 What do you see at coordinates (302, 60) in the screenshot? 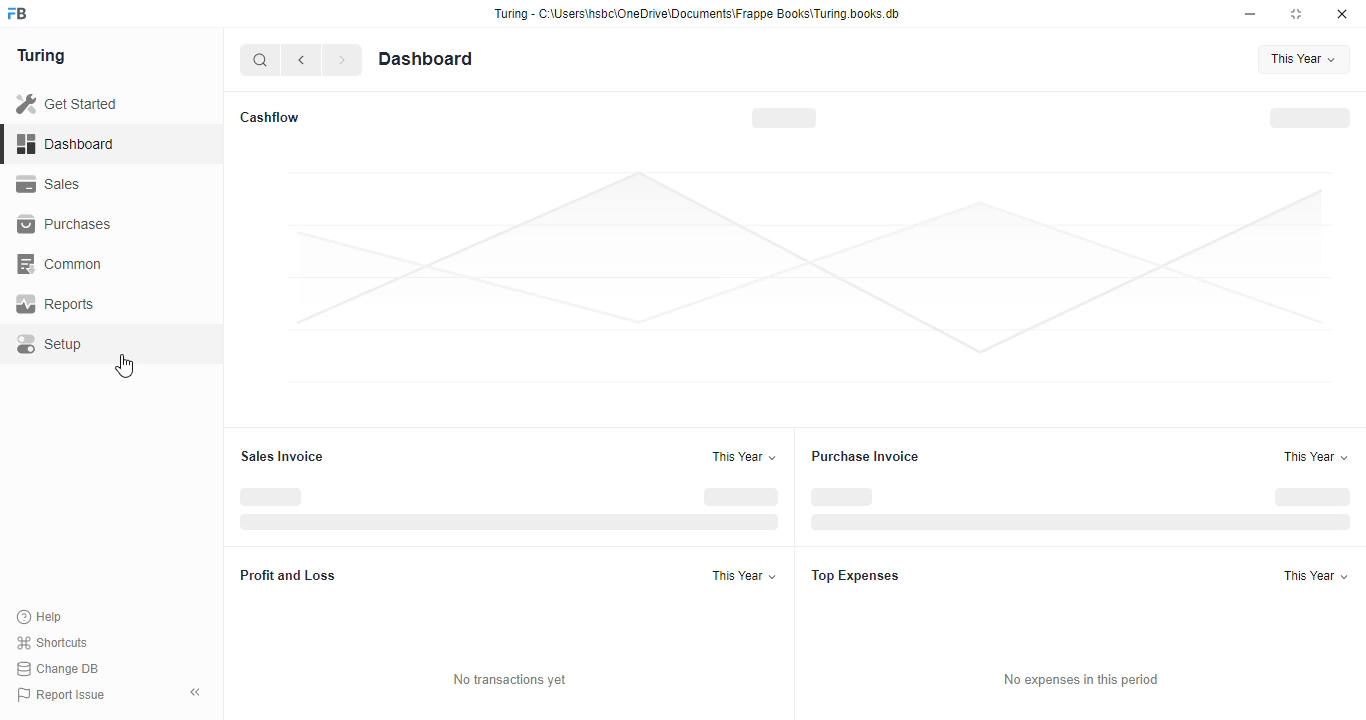
I see `previous` at bounding box center [302, 60].